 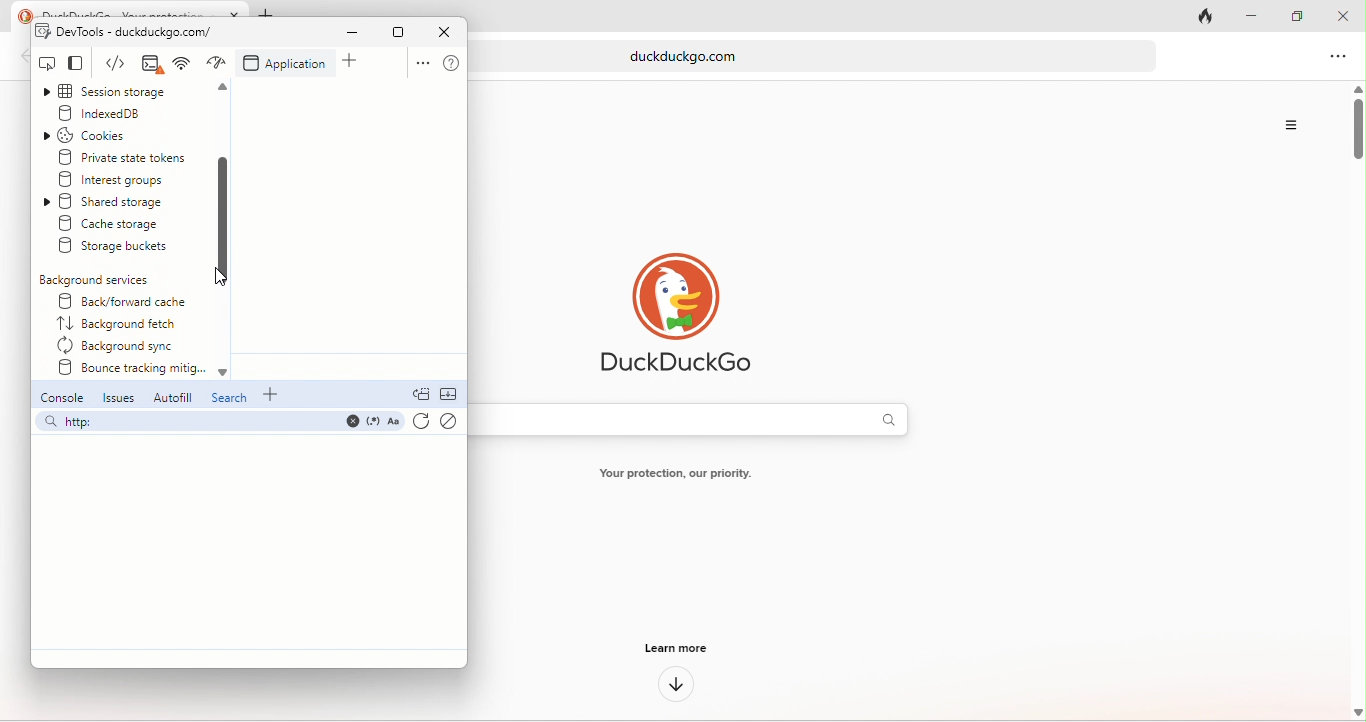 I want to click on clear, so click(x=450, y=423).